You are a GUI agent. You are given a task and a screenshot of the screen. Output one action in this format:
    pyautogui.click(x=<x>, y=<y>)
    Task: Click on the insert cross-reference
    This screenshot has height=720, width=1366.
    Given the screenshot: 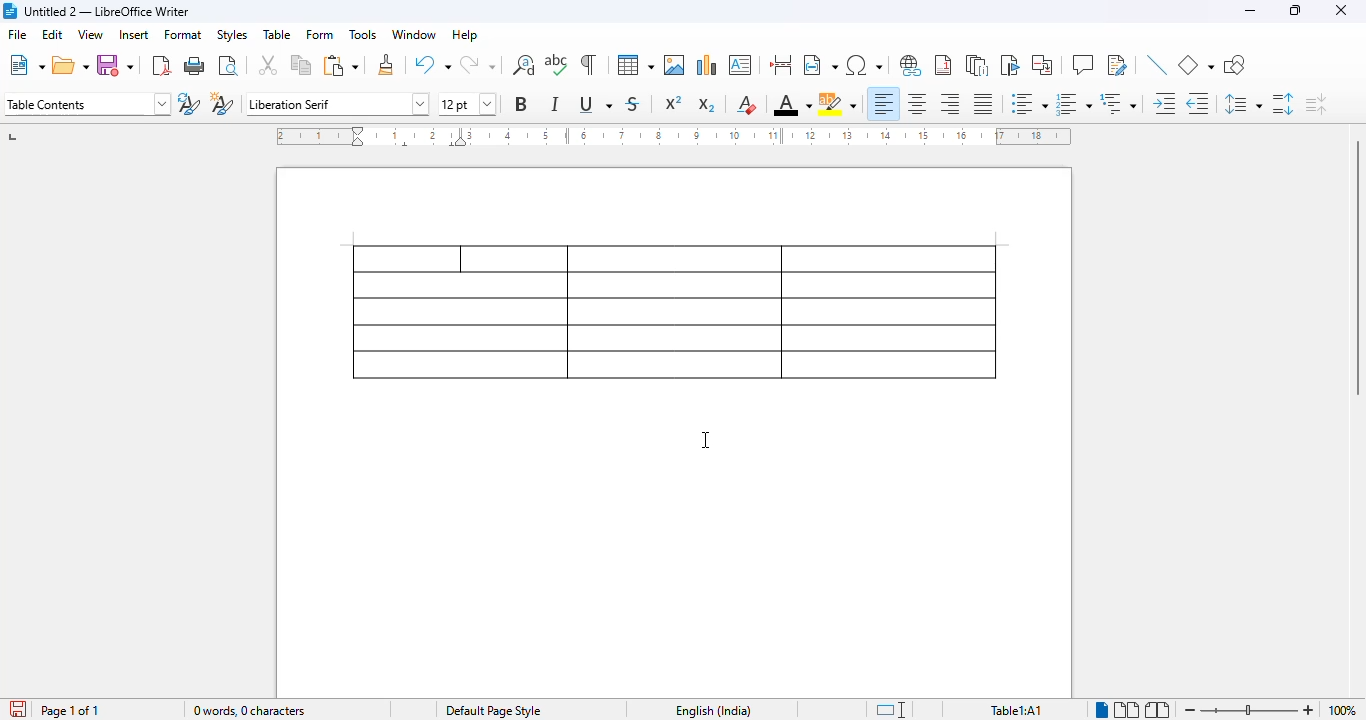 What is the action you would take?
    pyautogui.click(x=1041, y=64)
    